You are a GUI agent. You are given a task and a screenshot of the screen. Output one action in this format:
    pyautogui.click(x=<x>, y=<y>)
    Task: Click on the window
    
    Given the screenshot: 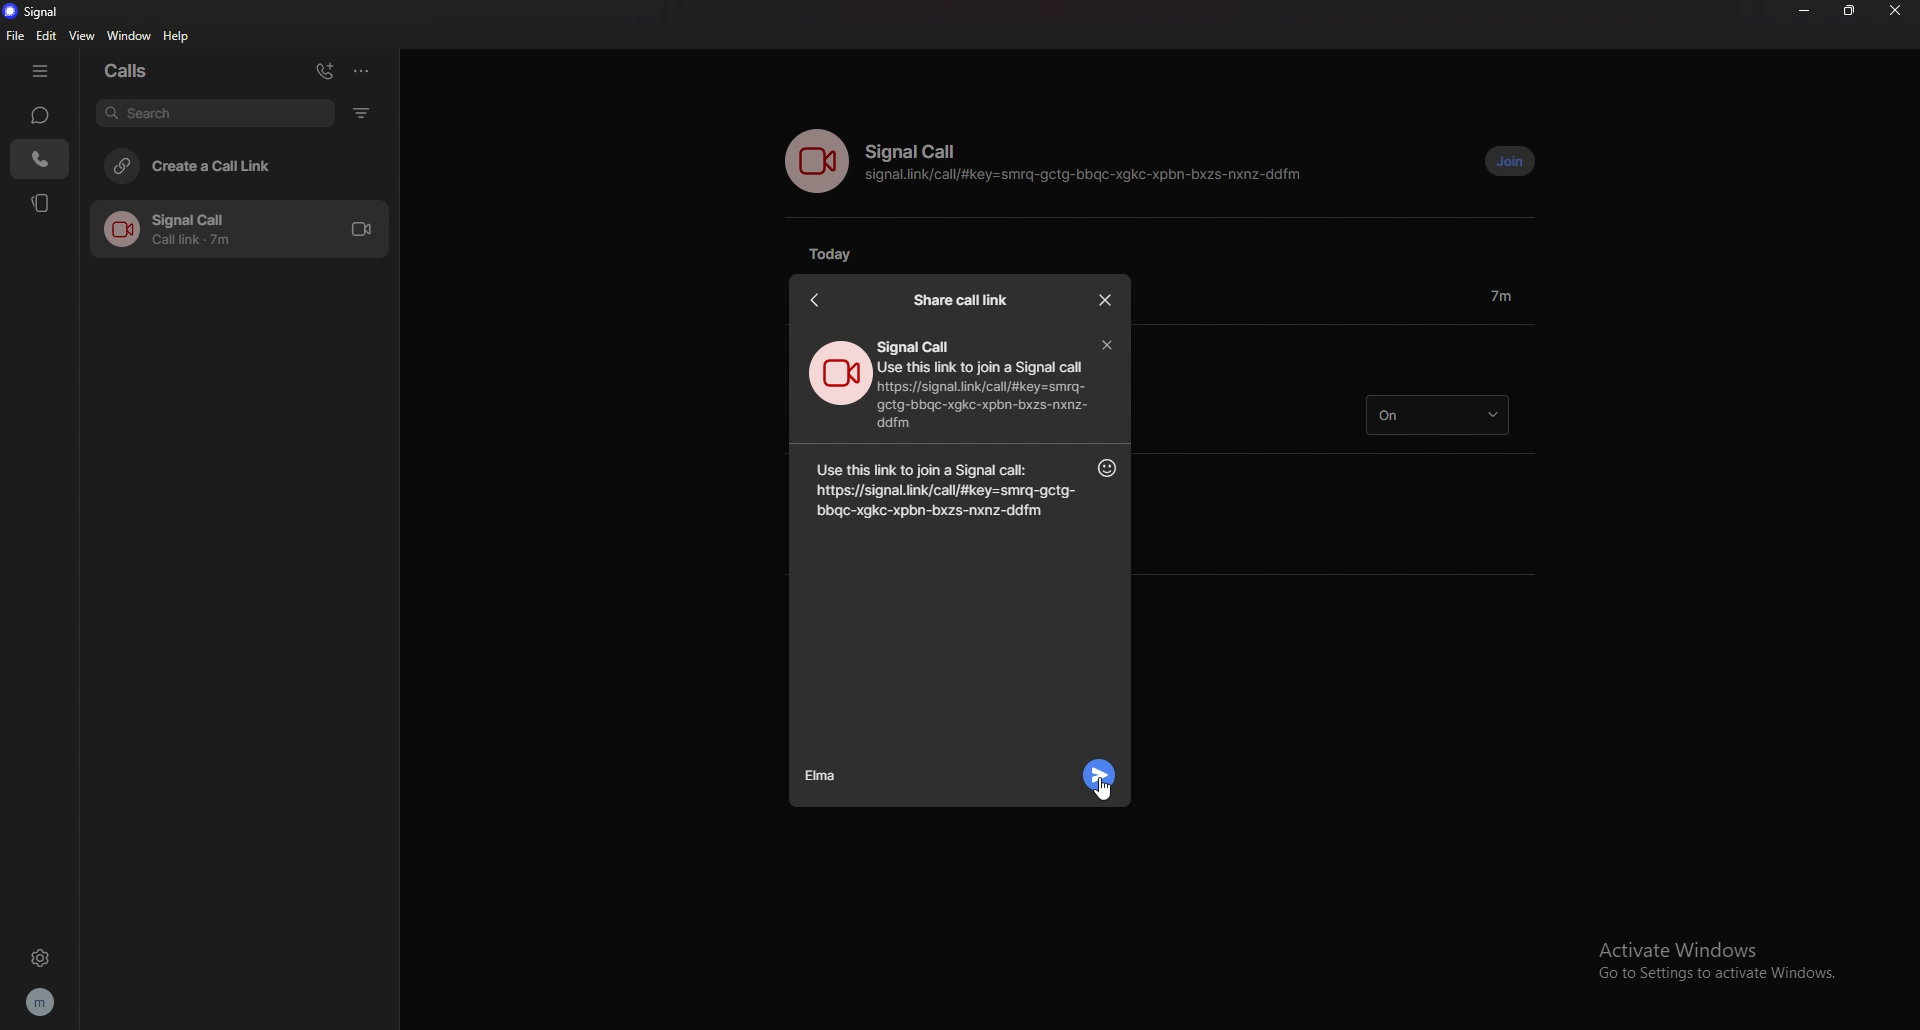 What is the action you would take?
    pyautogui.click(x=129, y=36)
    